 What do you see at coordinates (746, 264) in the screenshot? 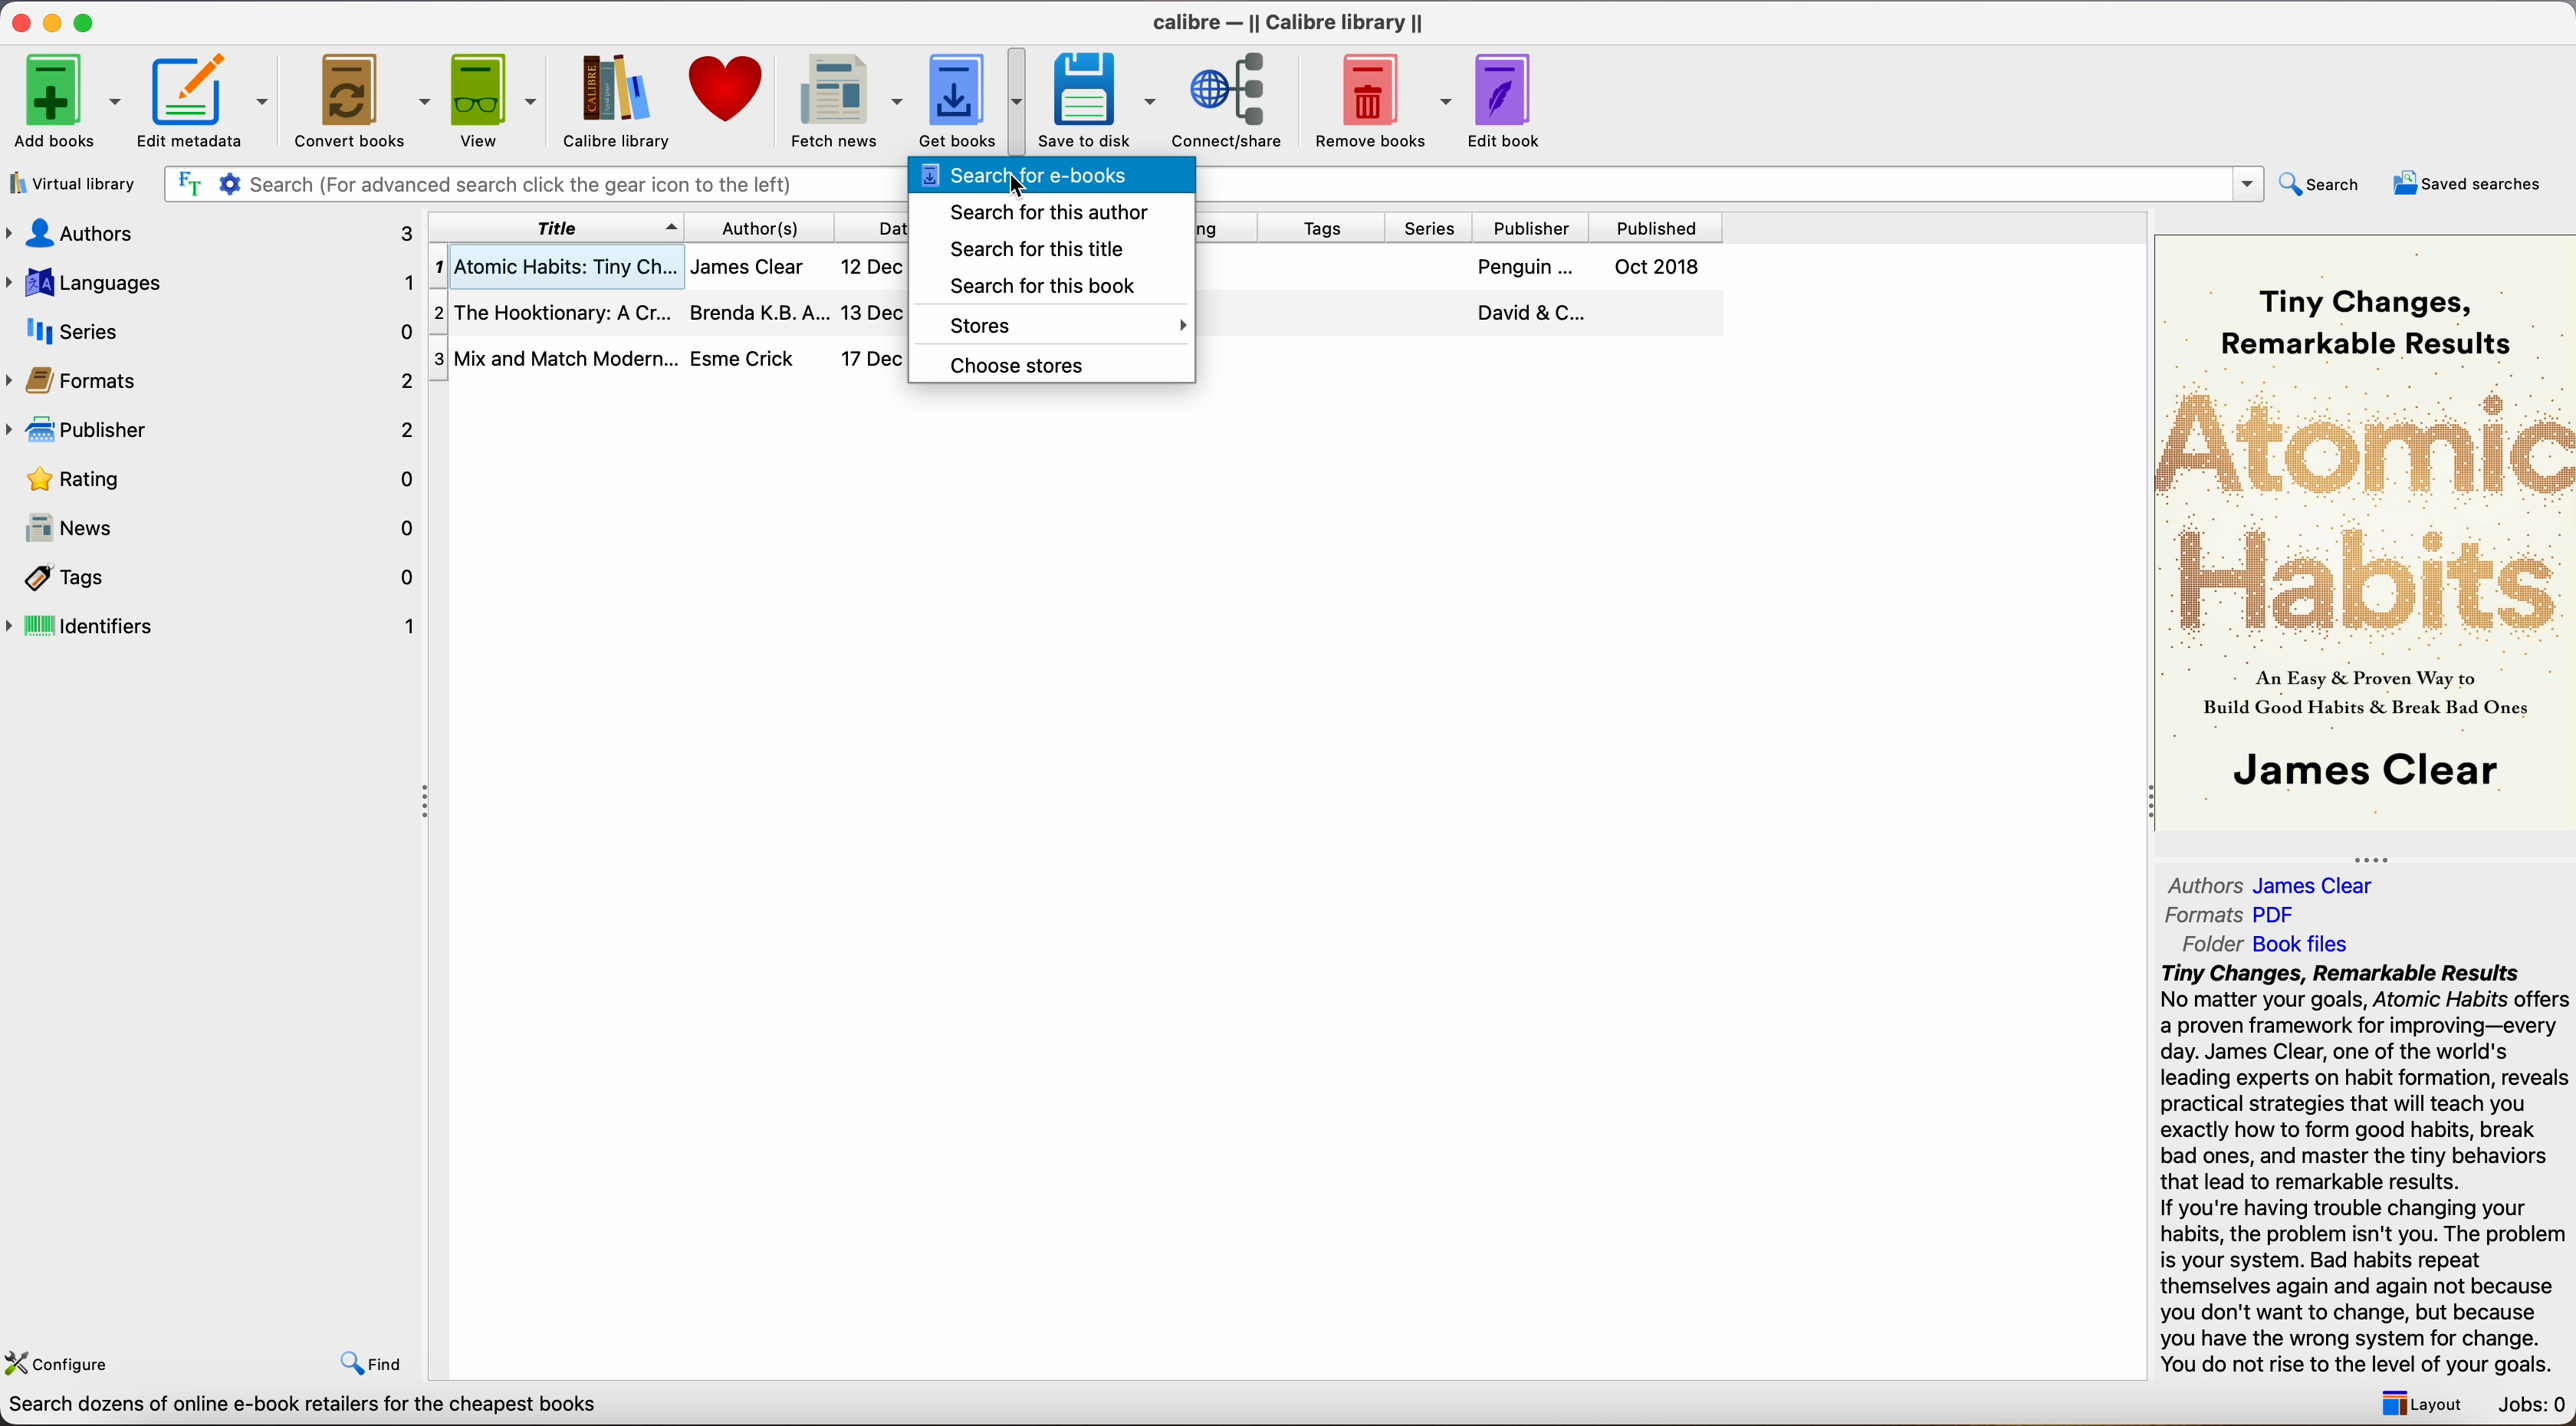
I see `James Clear` at bounding box center [746, 264].